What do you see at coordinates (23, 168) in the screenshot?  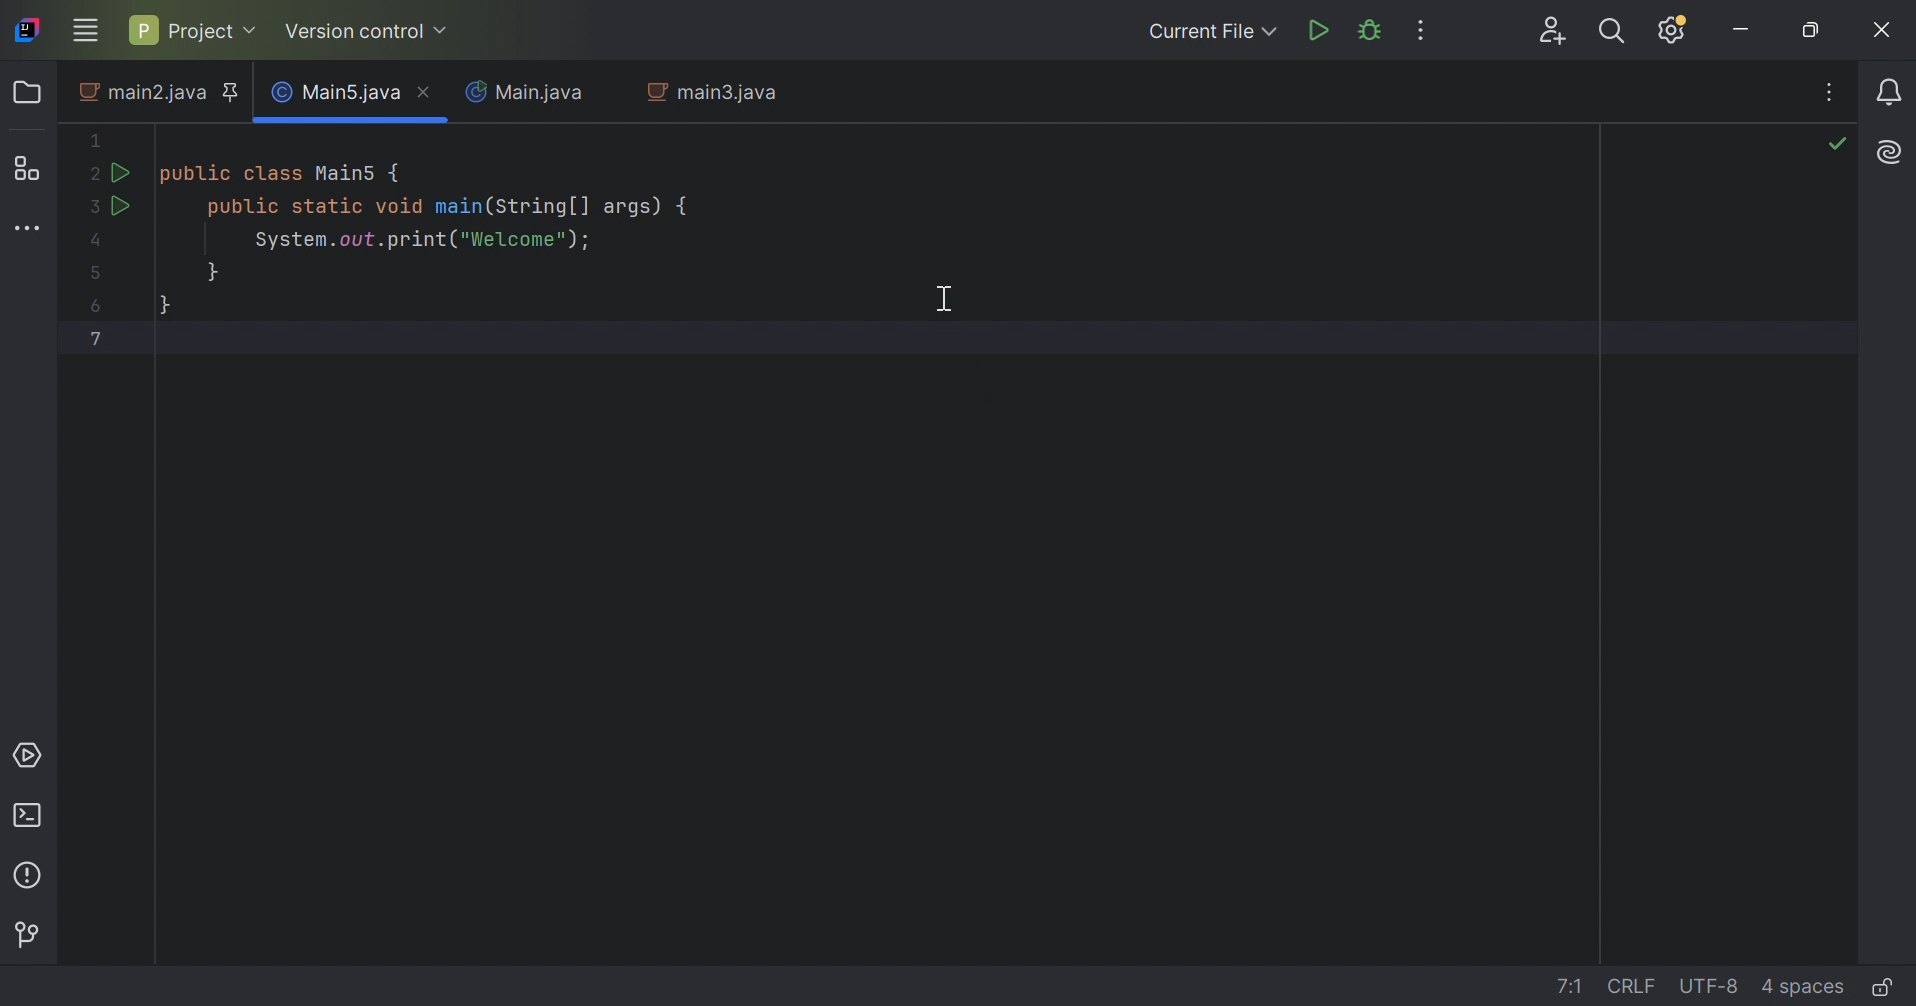 I see `Structure` at bounding box center [23, 168].